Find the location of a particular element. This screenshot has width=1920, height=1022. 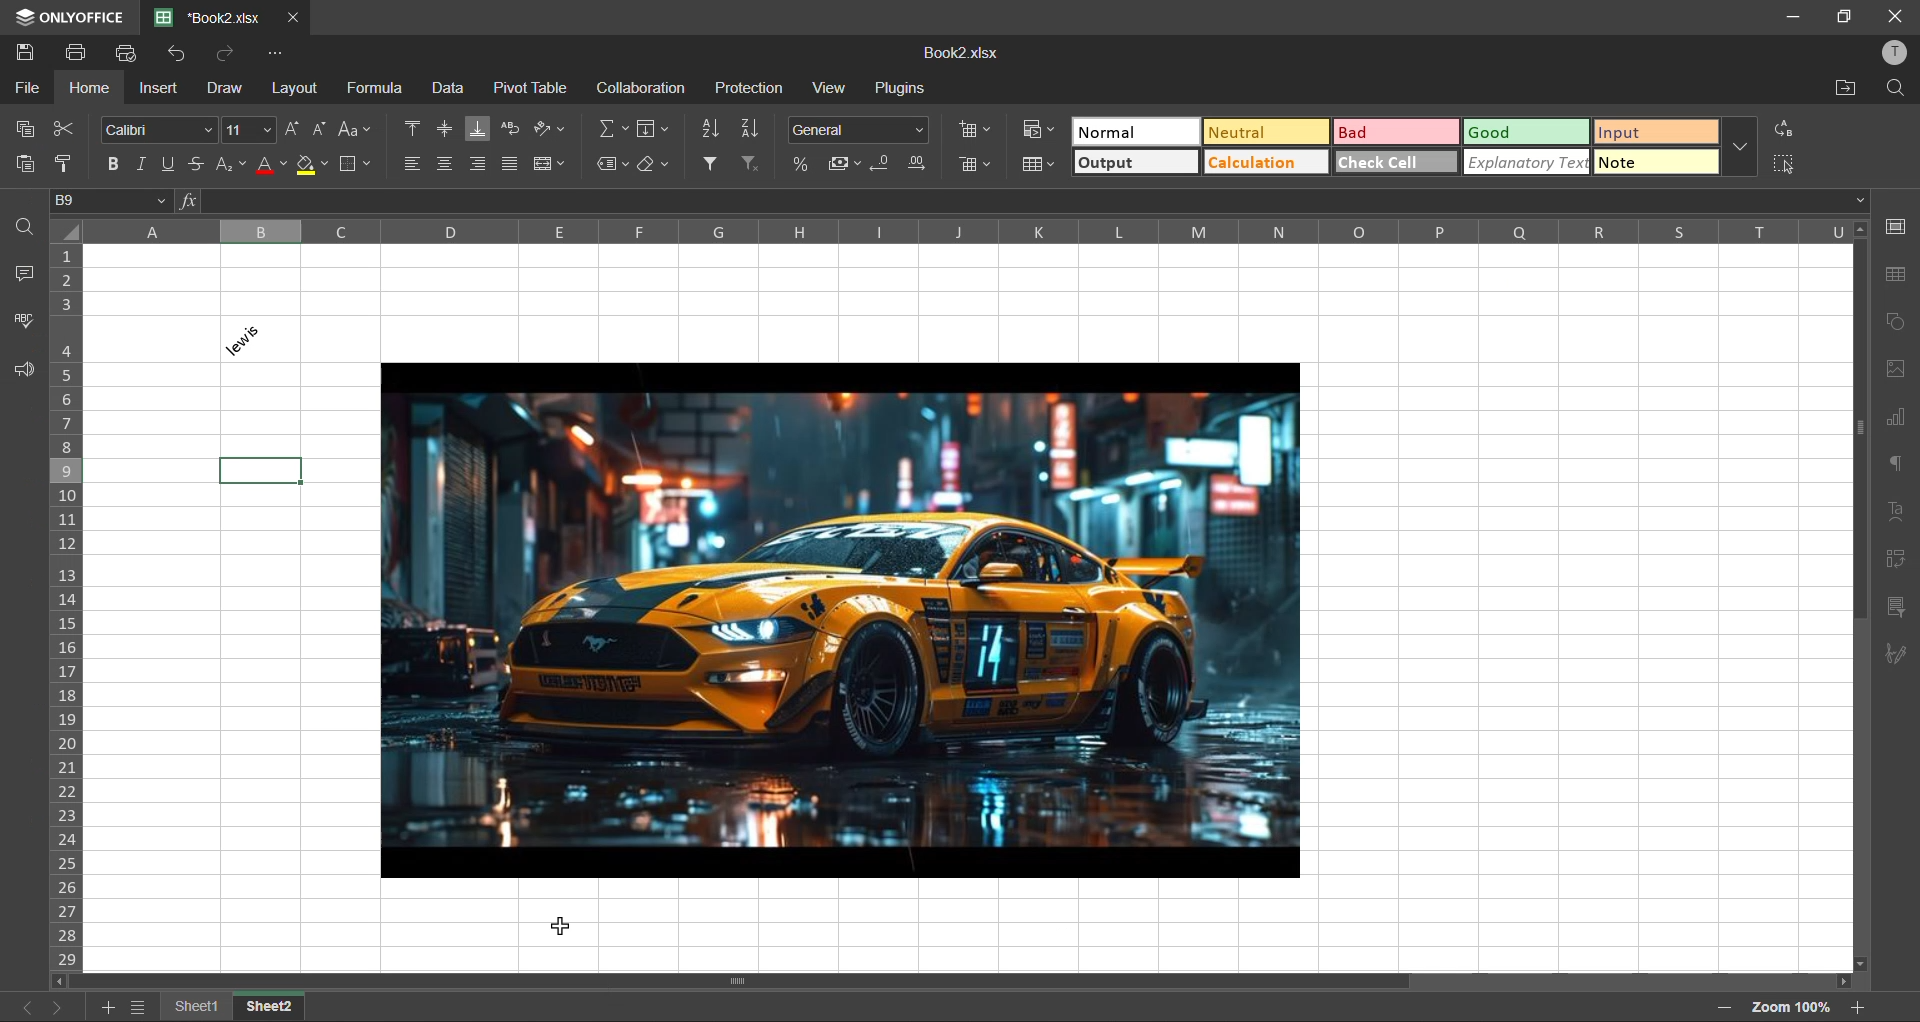

zoom out is located at coordinates (1723, 1007).